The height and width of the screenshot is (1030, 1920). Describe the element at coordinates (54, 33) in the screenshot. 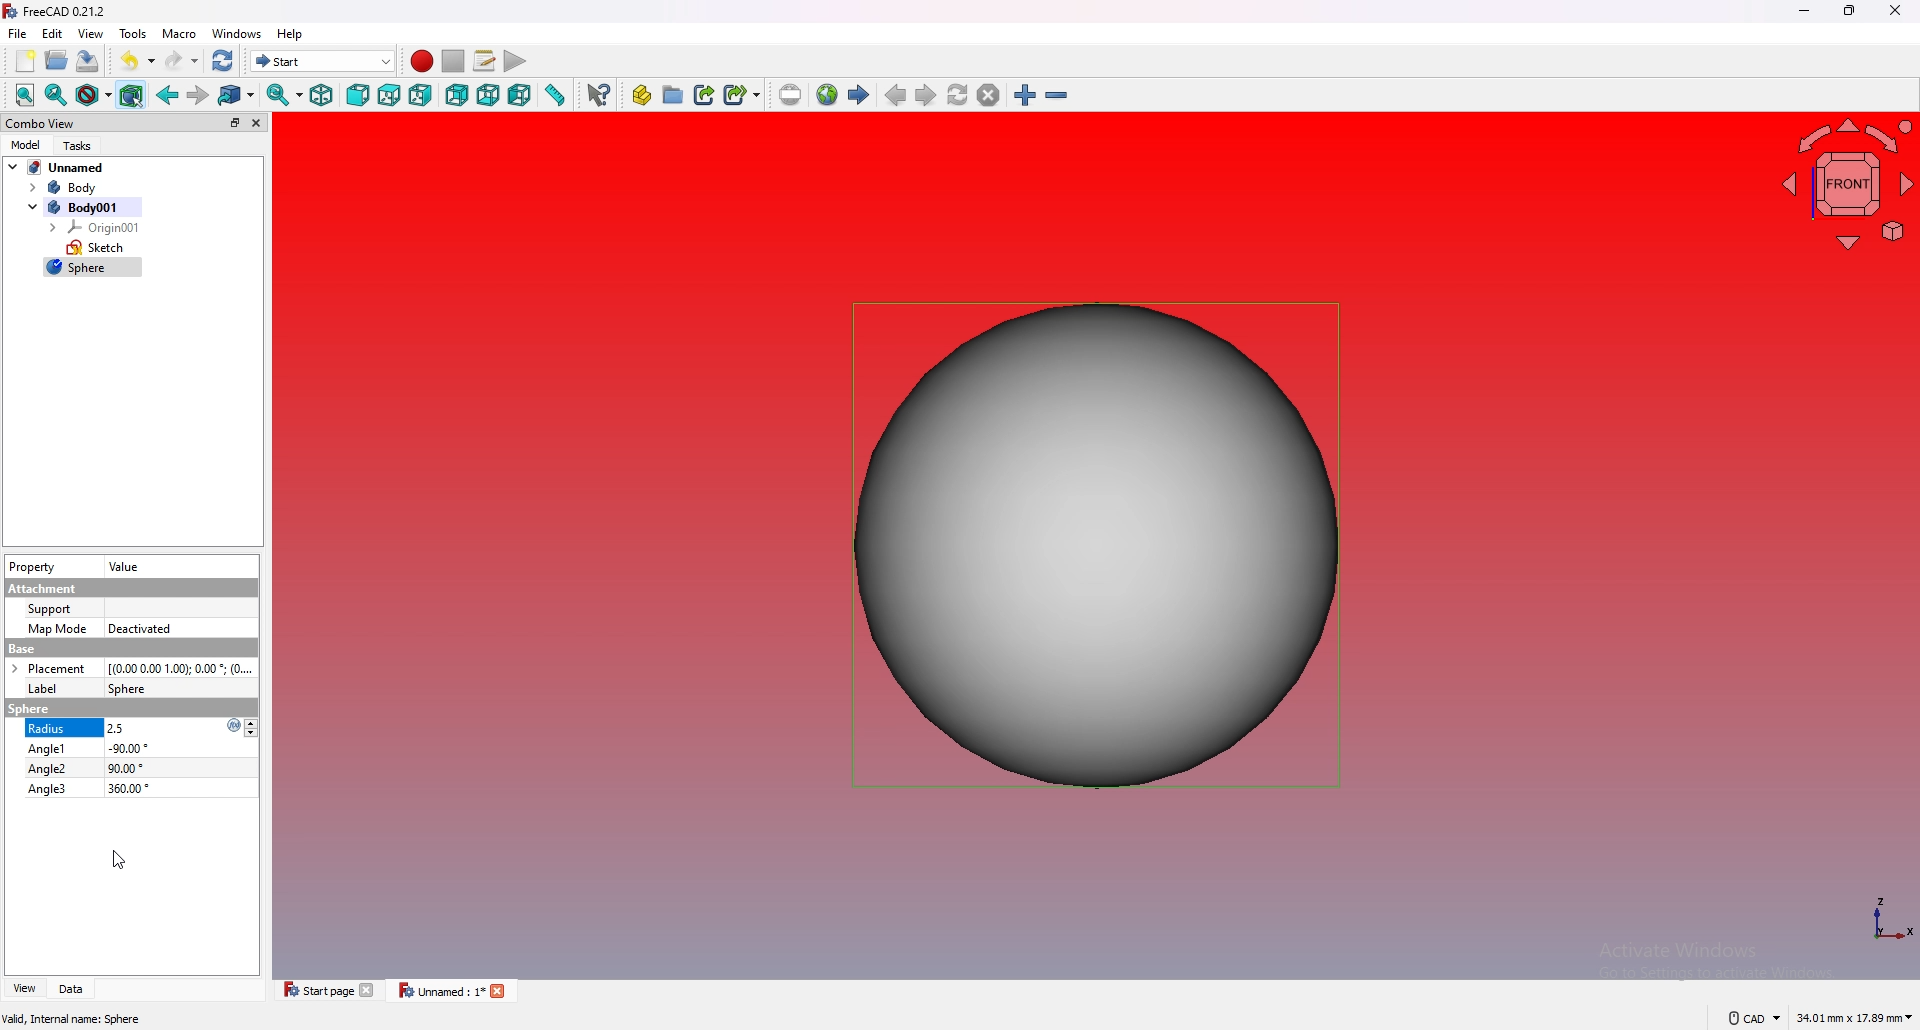

I see `edit` at that location.